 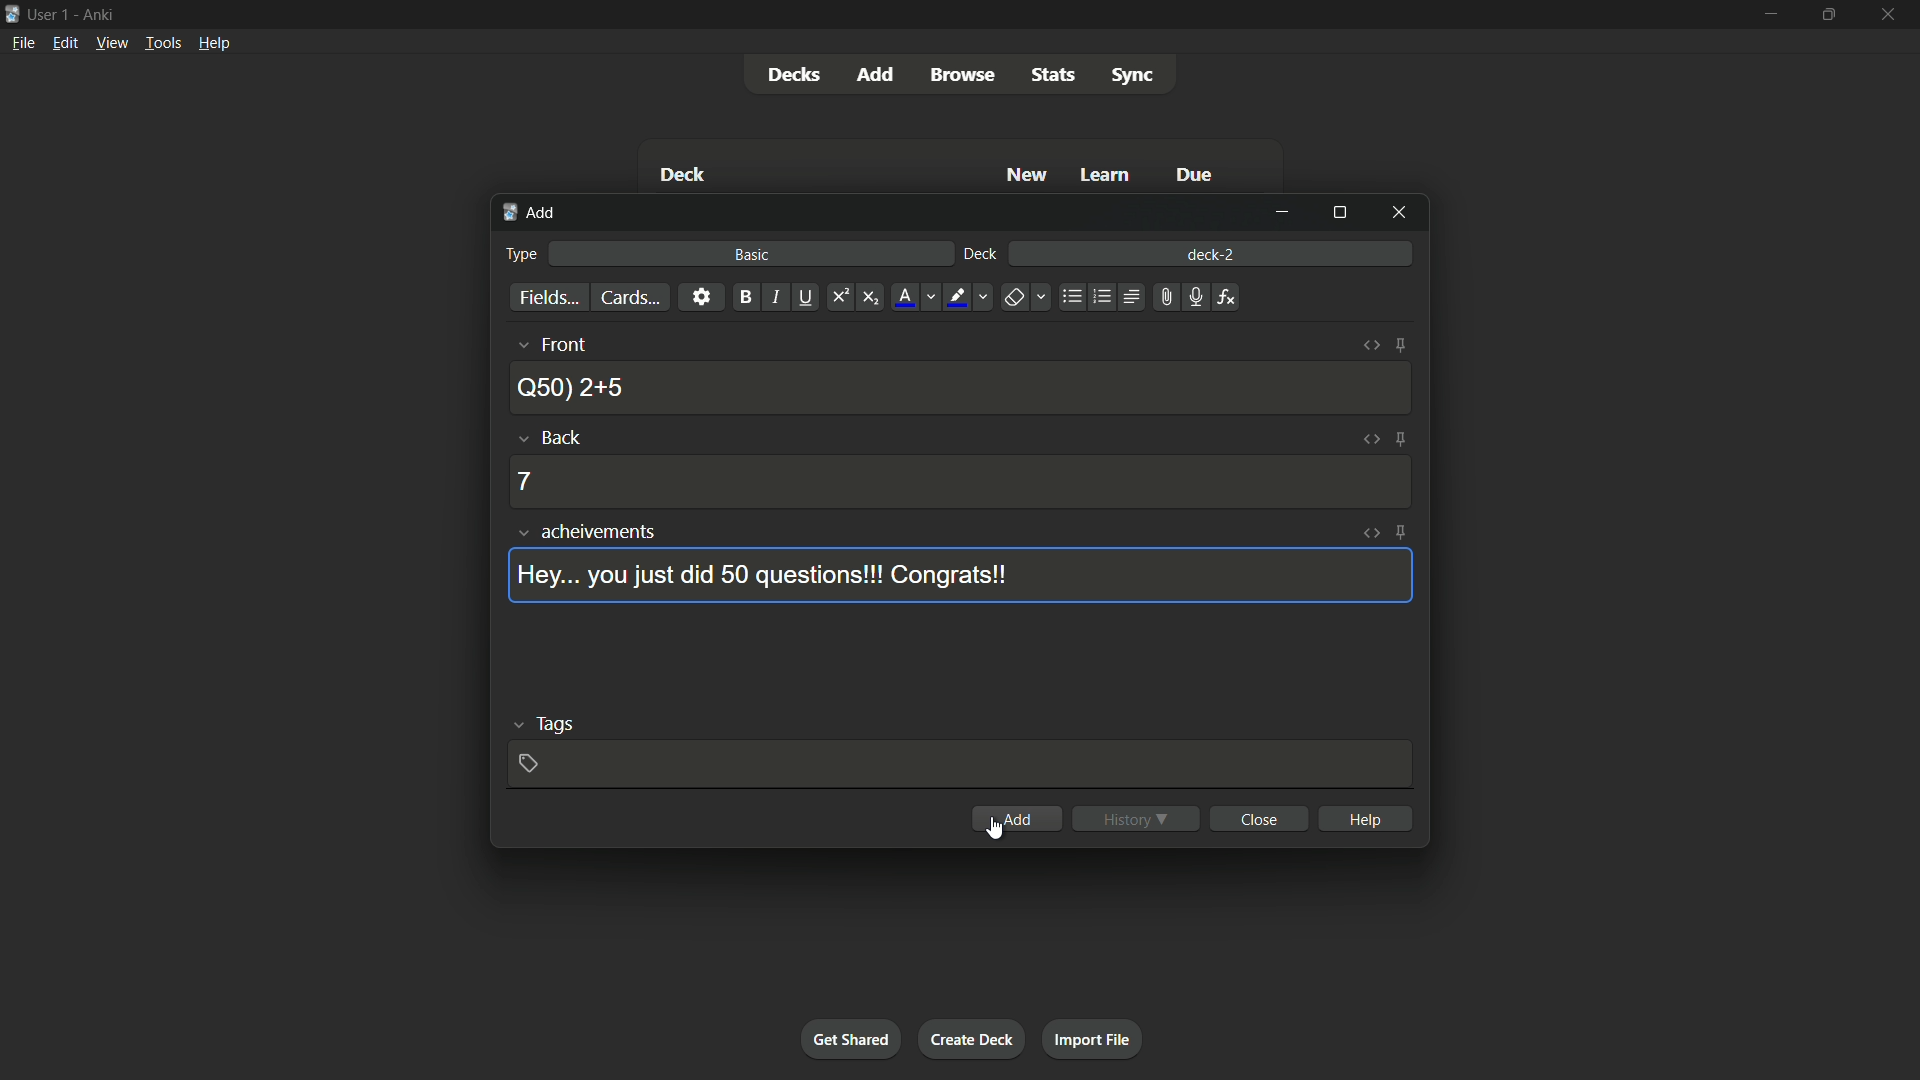 I want to click on superscript, so click(x=839, y=297).